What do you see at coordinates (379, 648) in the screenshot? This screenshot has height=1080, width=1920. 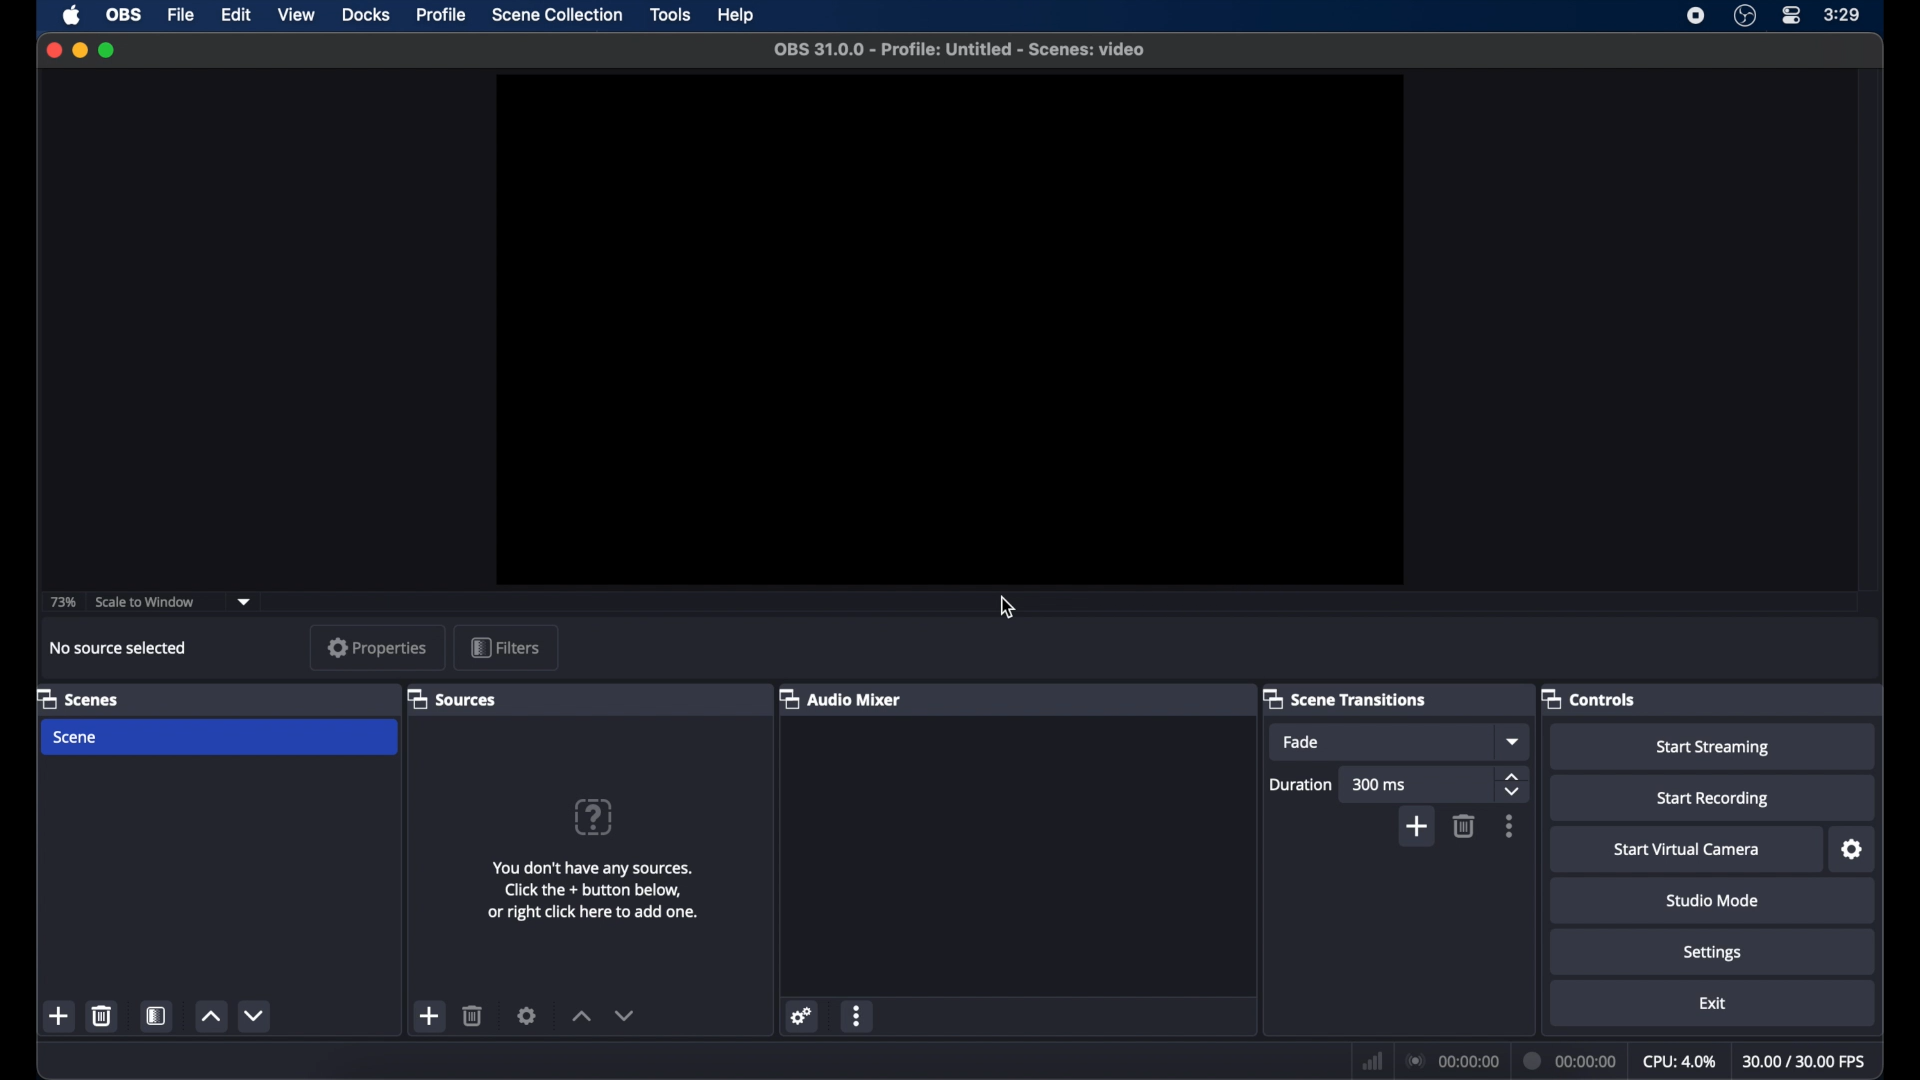 I see `properties` at bounding box center [379, 648].